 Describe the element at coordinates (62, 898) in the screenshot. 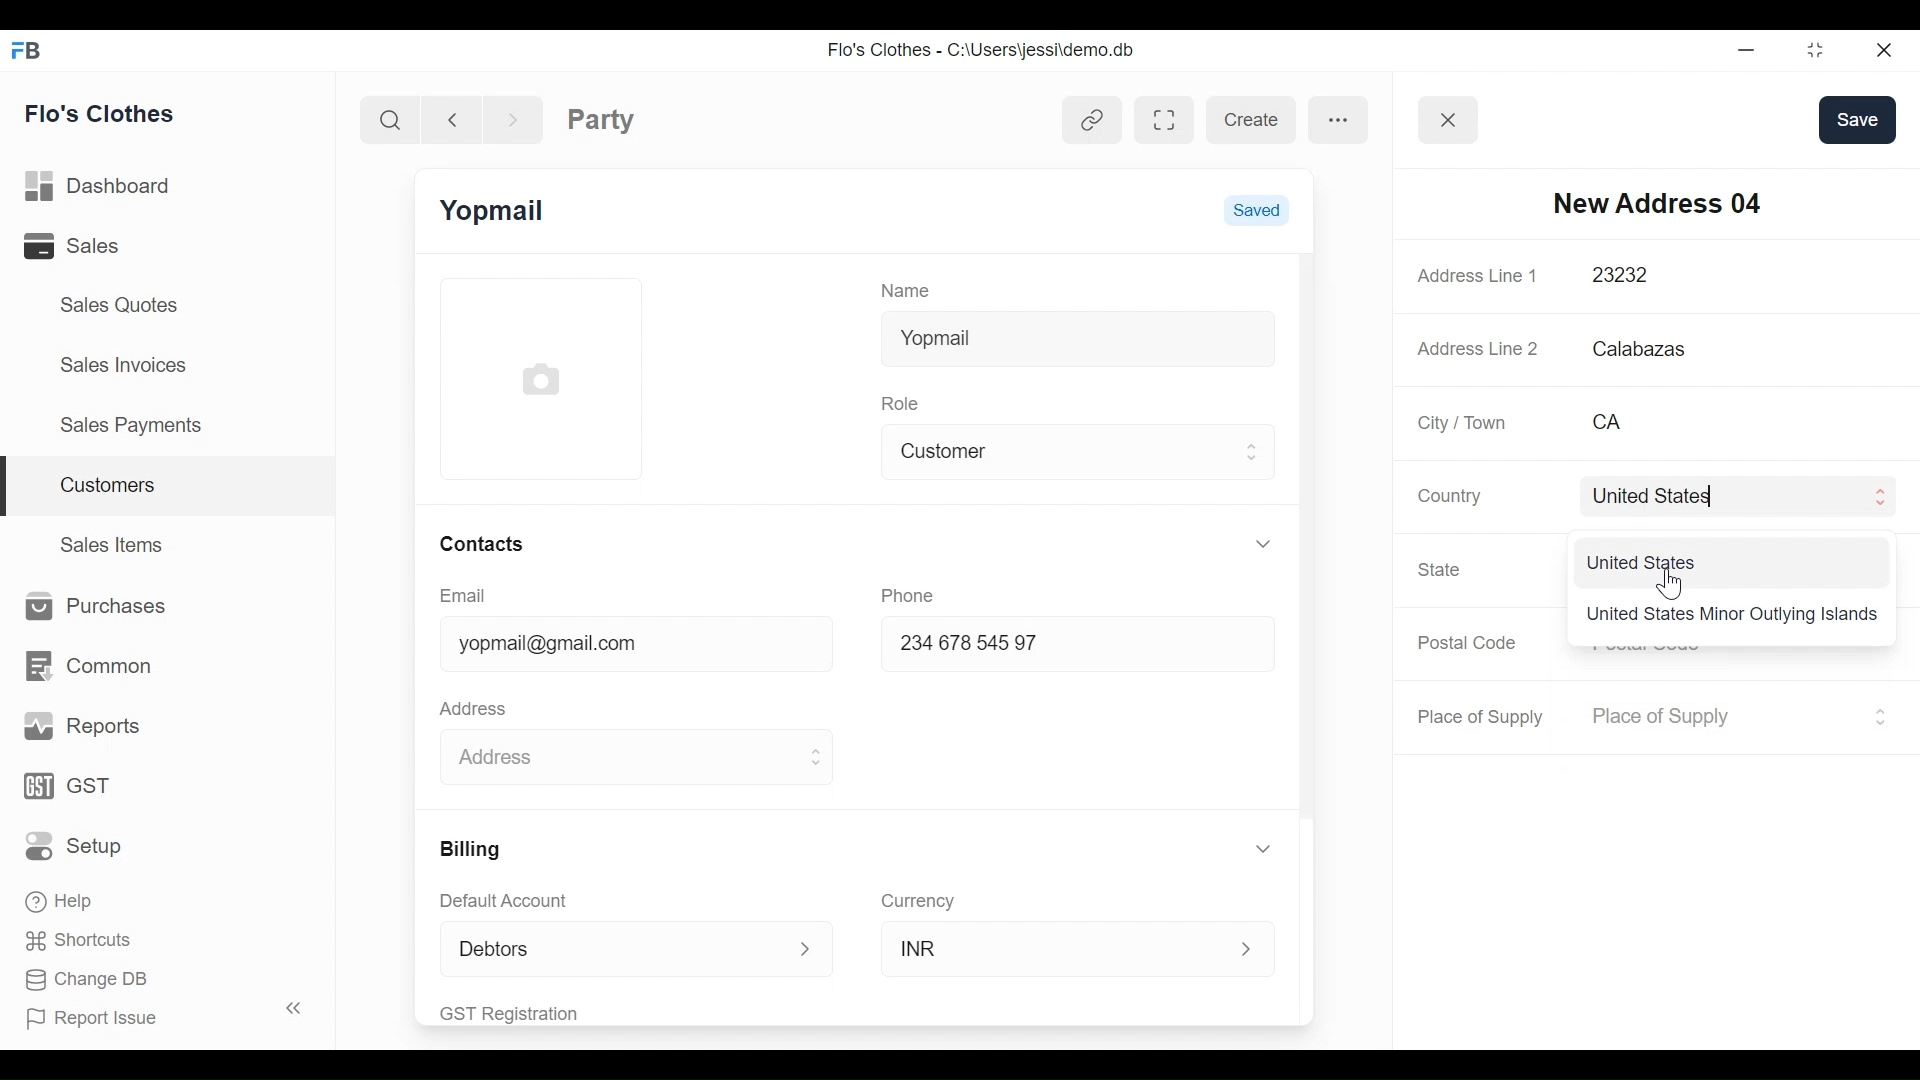

I see `Help` at that location.